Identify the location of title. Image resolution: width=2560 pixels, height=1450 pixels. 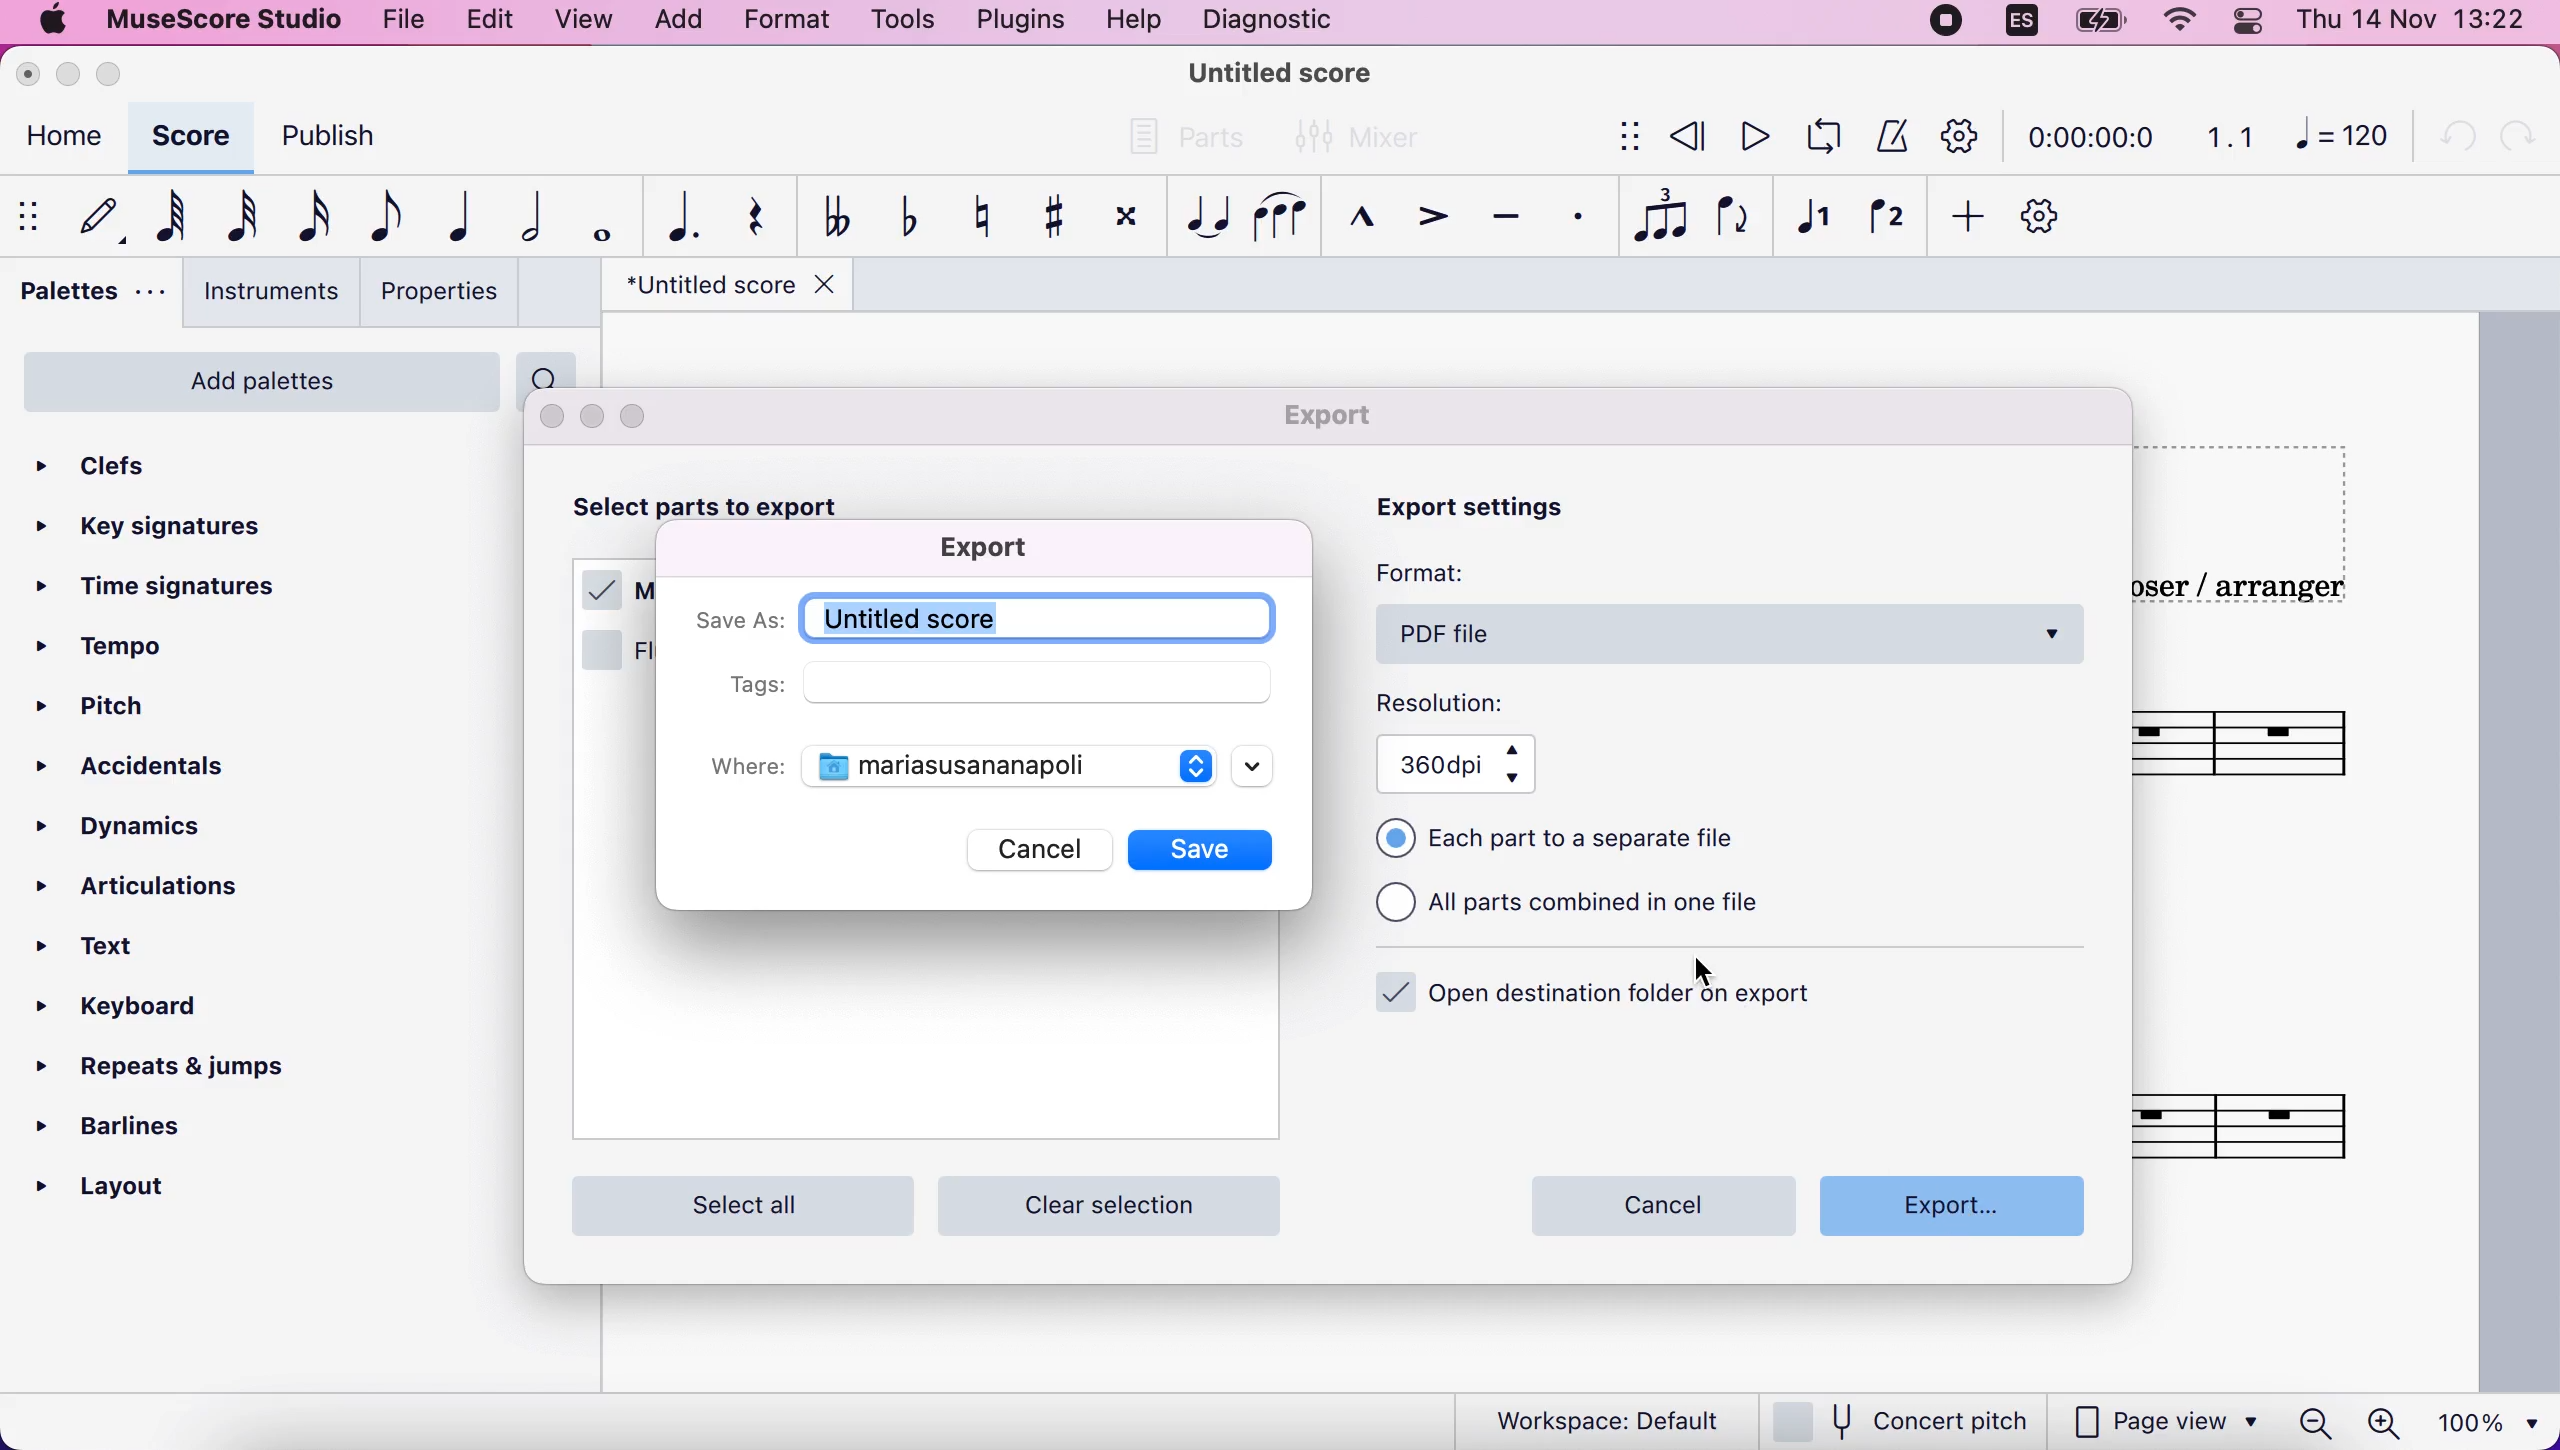
(1043, 613).